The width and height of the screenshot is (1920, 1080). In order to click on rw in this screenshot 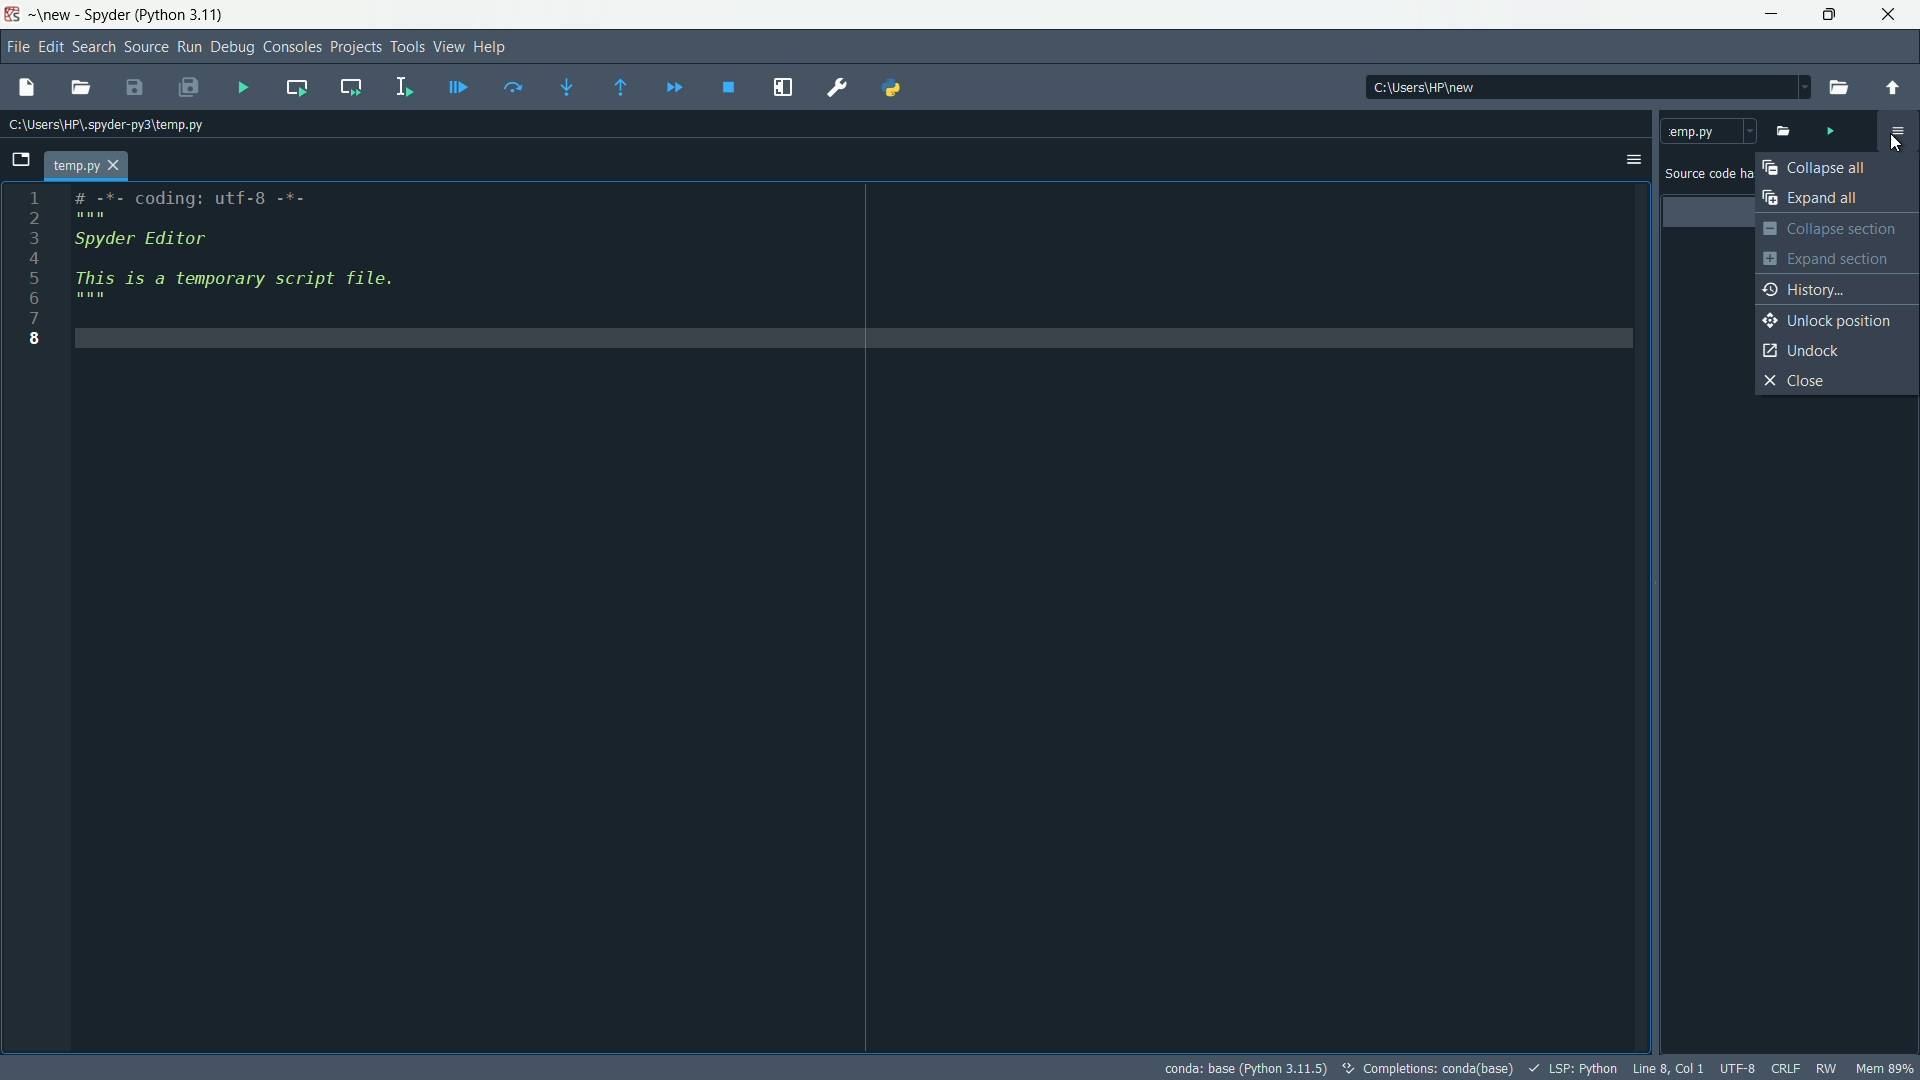, I will do `click(1826, 1067)`.